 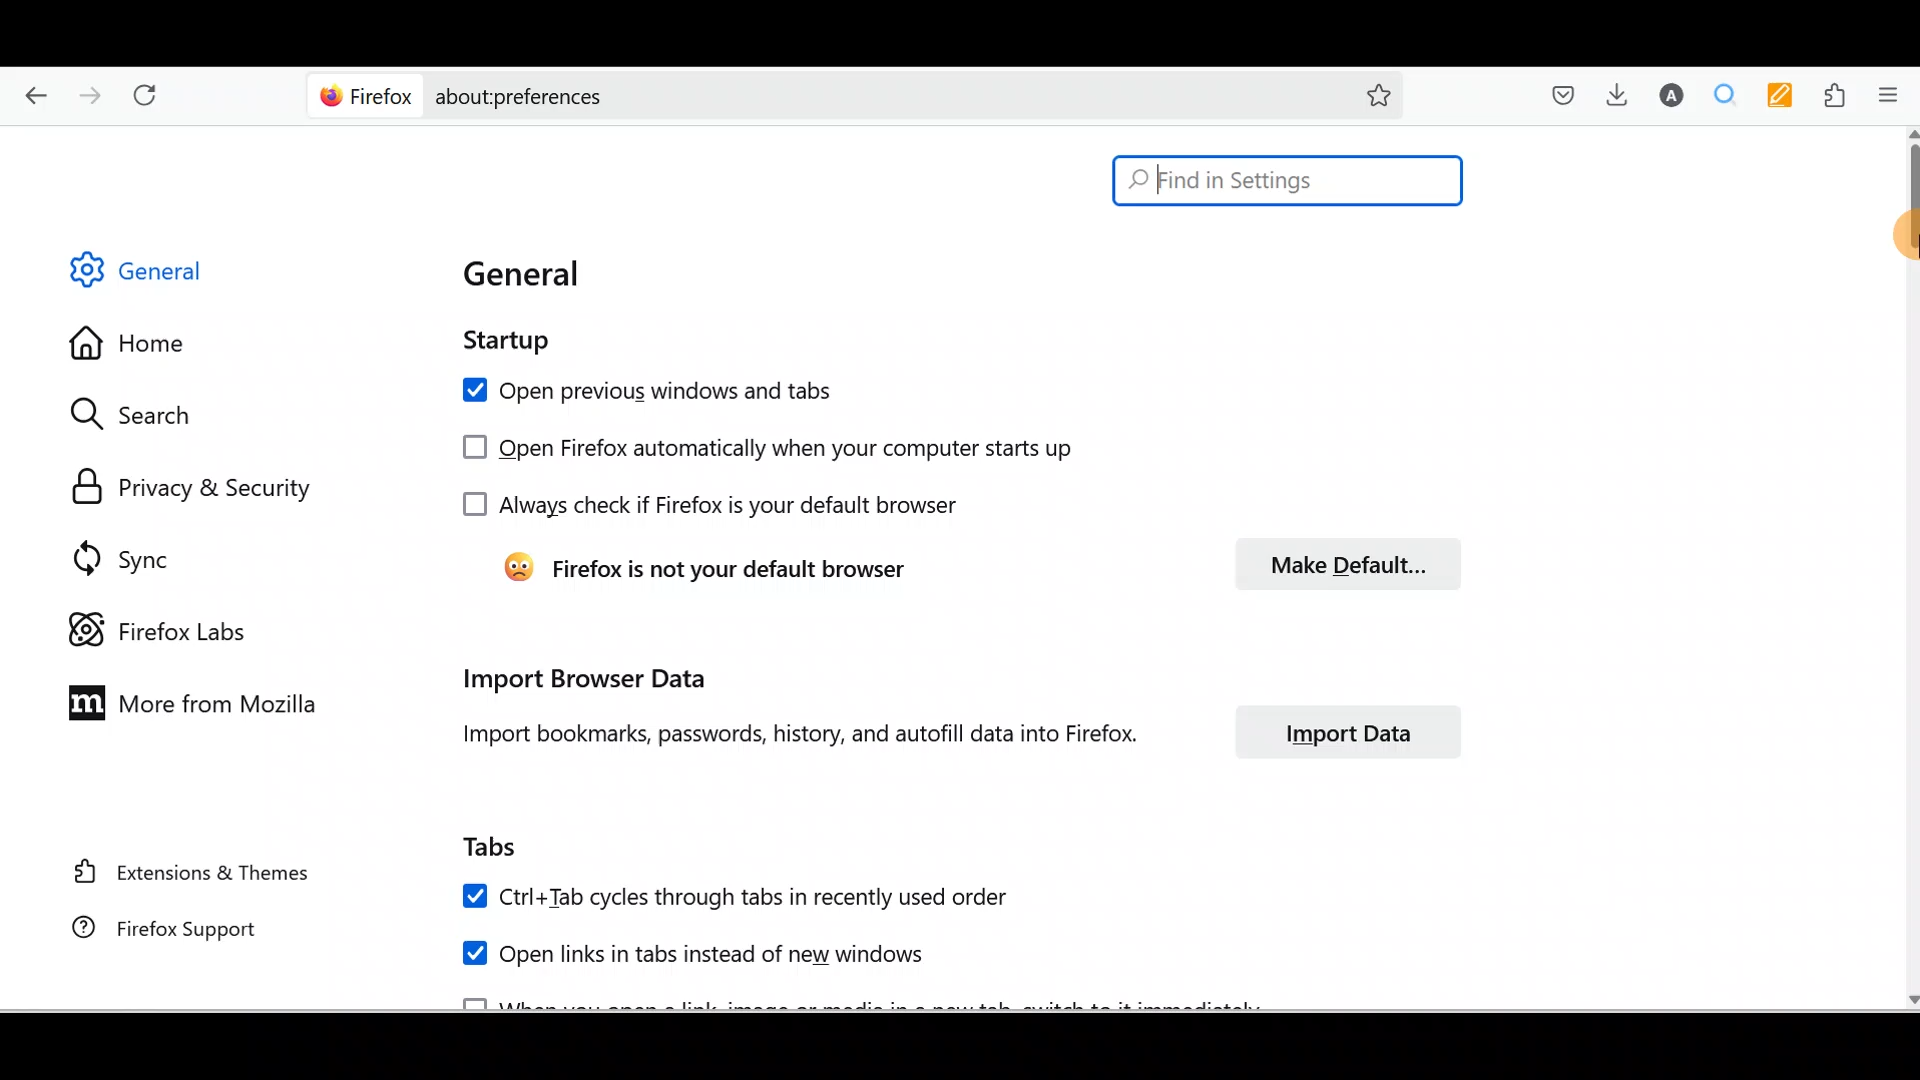 What do you see at coordinates (583, 678) in the screenshot?
I see `Import browser data` at bounding box center [583, 678].